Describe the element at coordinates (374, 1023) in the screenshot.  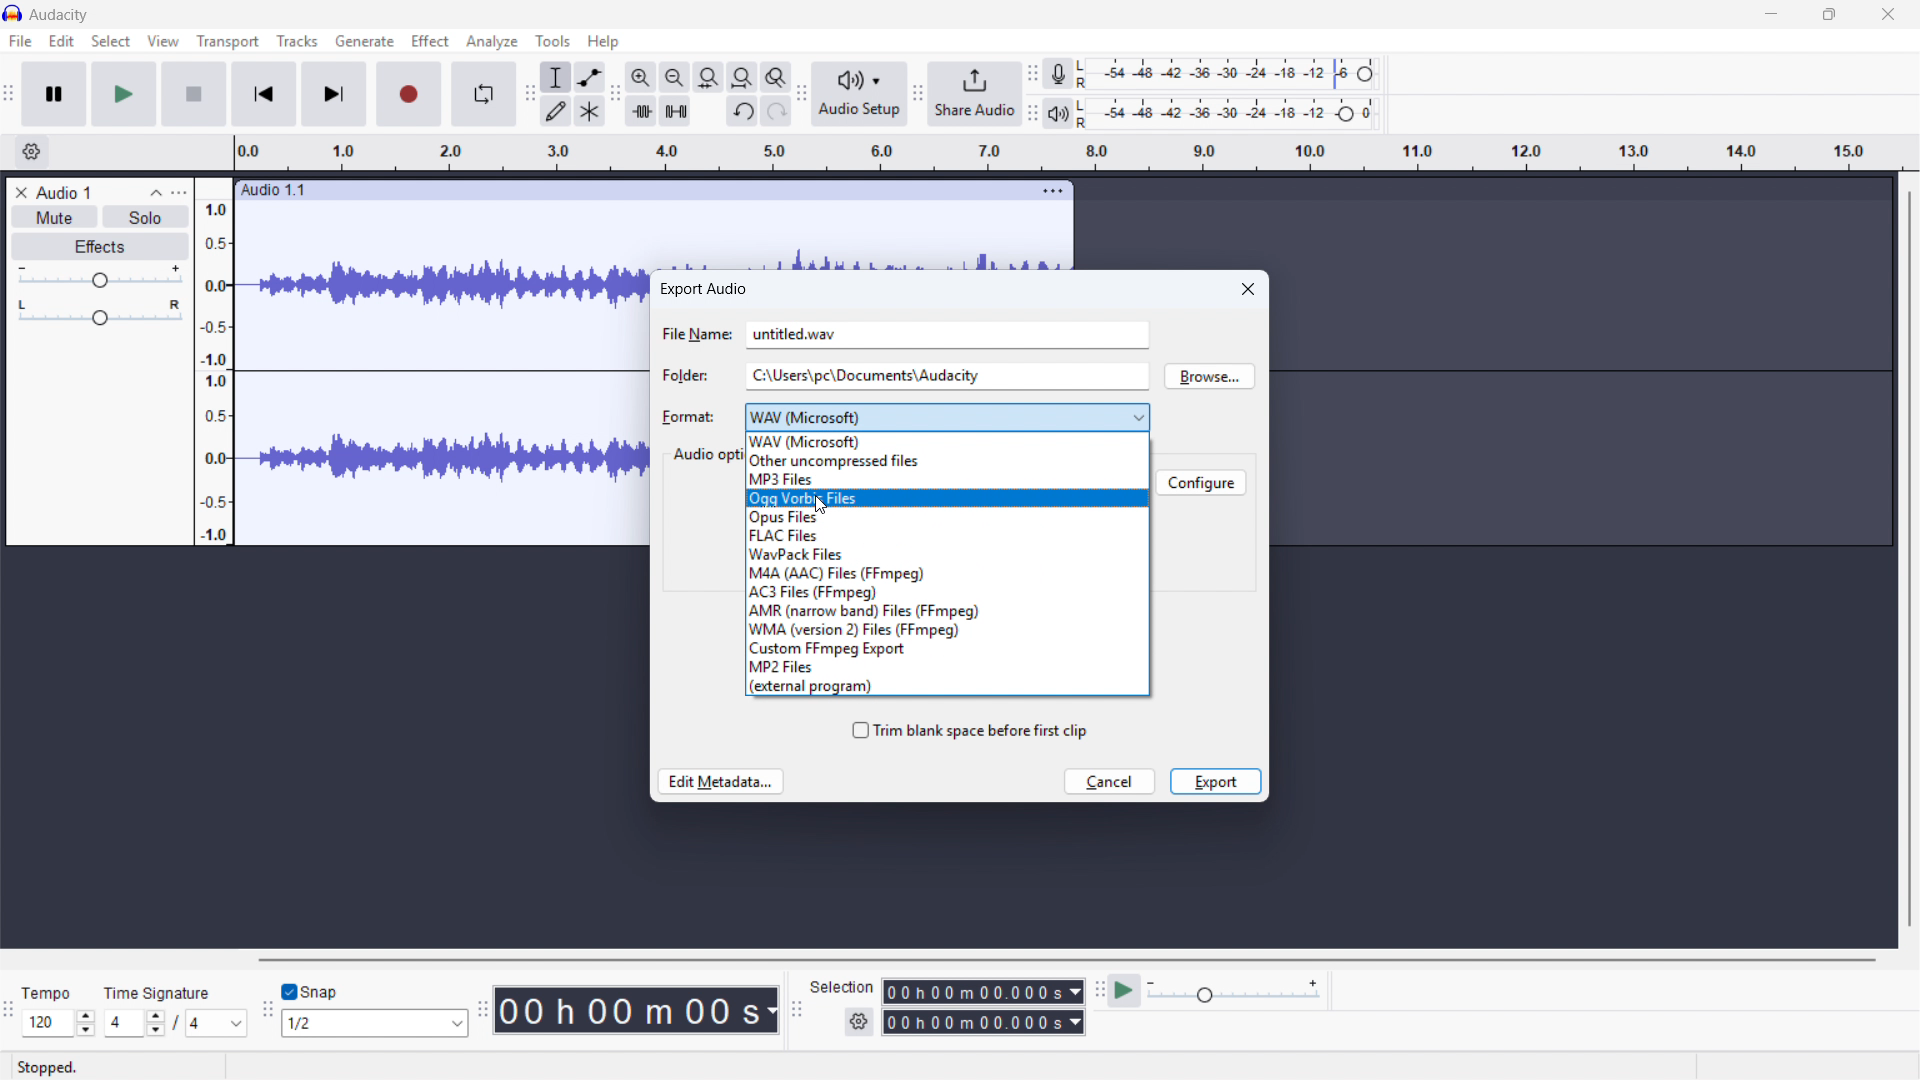
I see `Set snapping ` at that location.